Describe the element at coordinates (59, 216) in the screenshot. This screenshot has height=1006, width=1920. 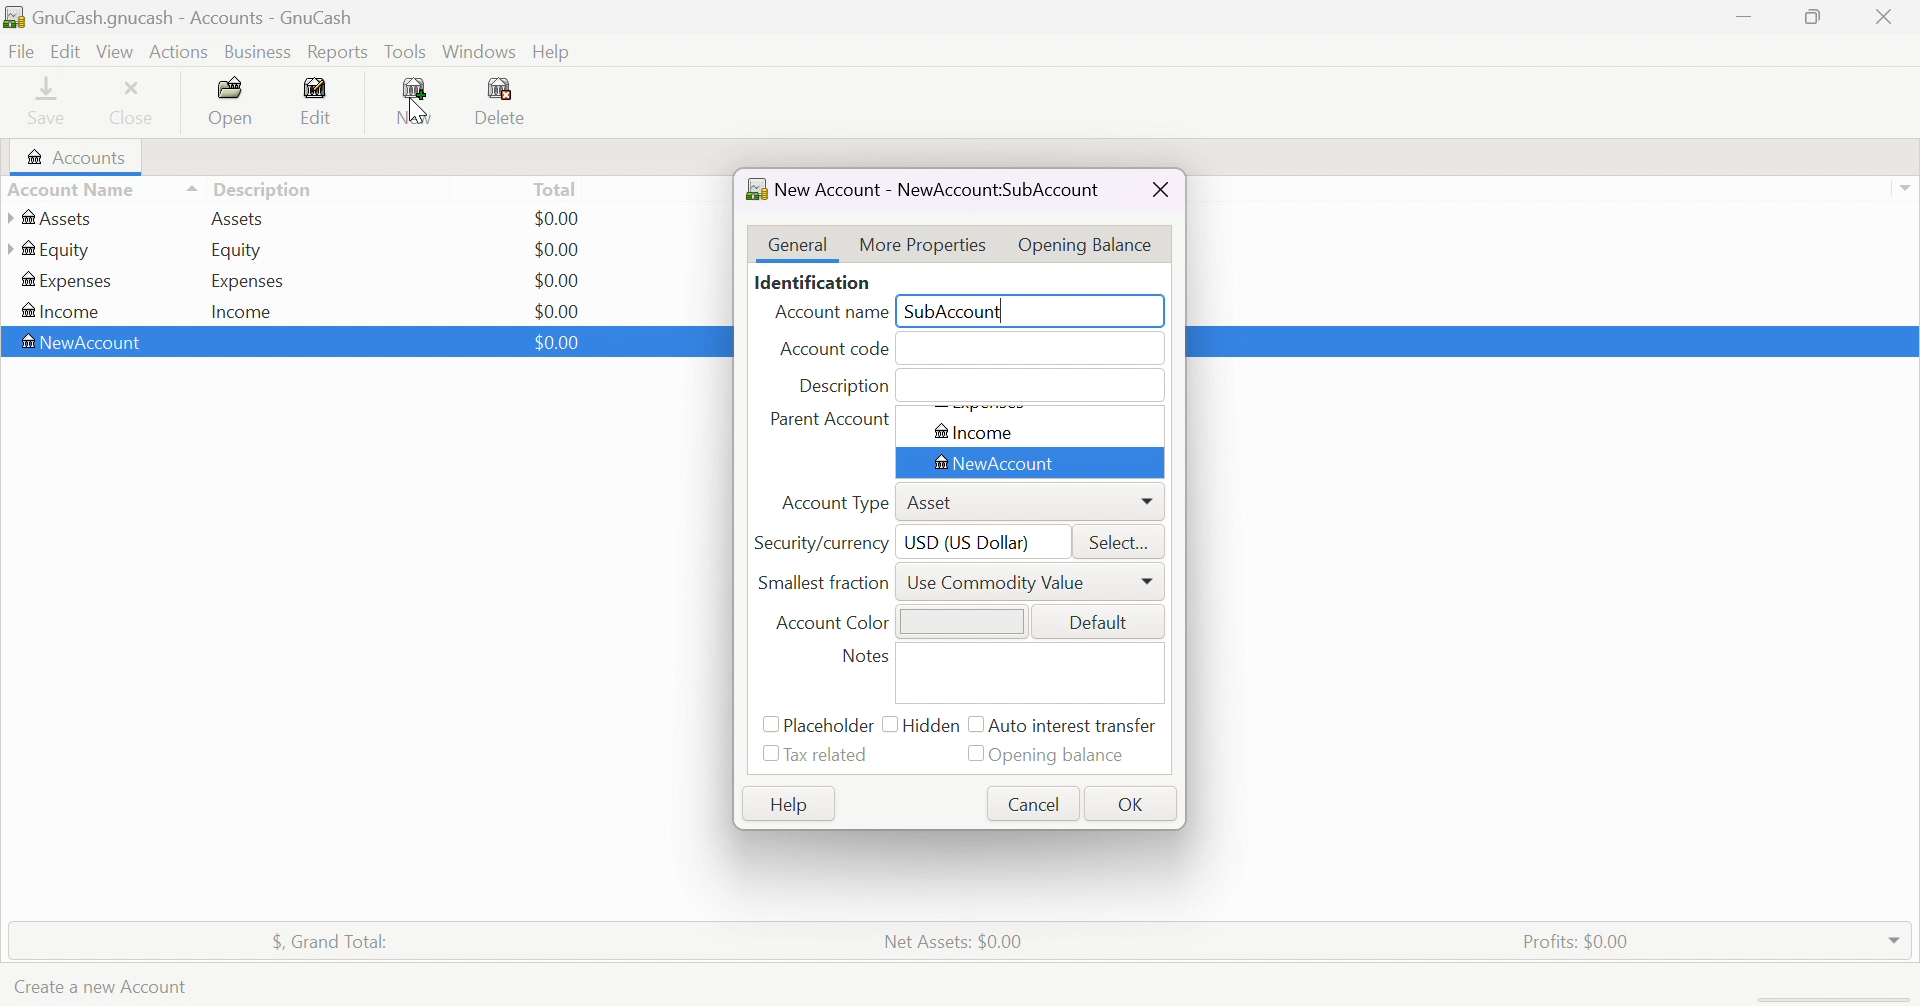
I see `Assets` at that location.